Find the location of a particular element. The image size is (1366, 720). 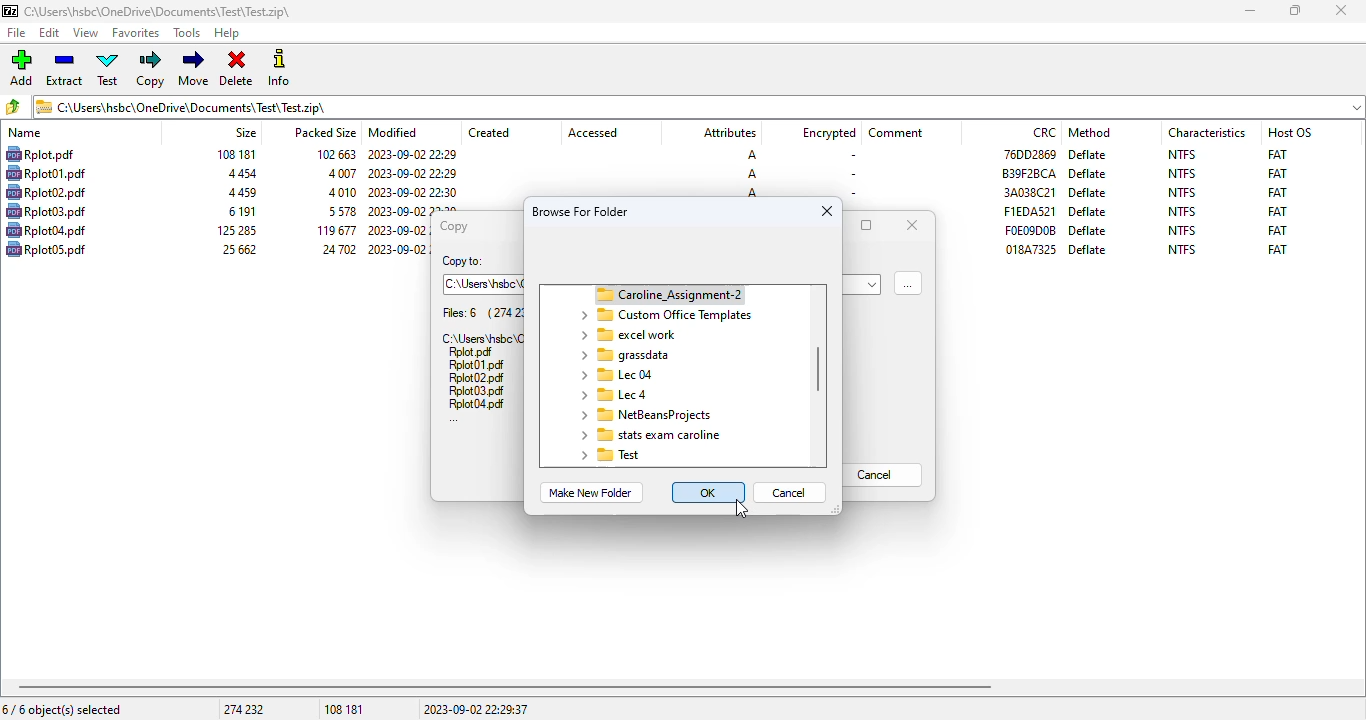

modified is located at coordinates (394, 132).